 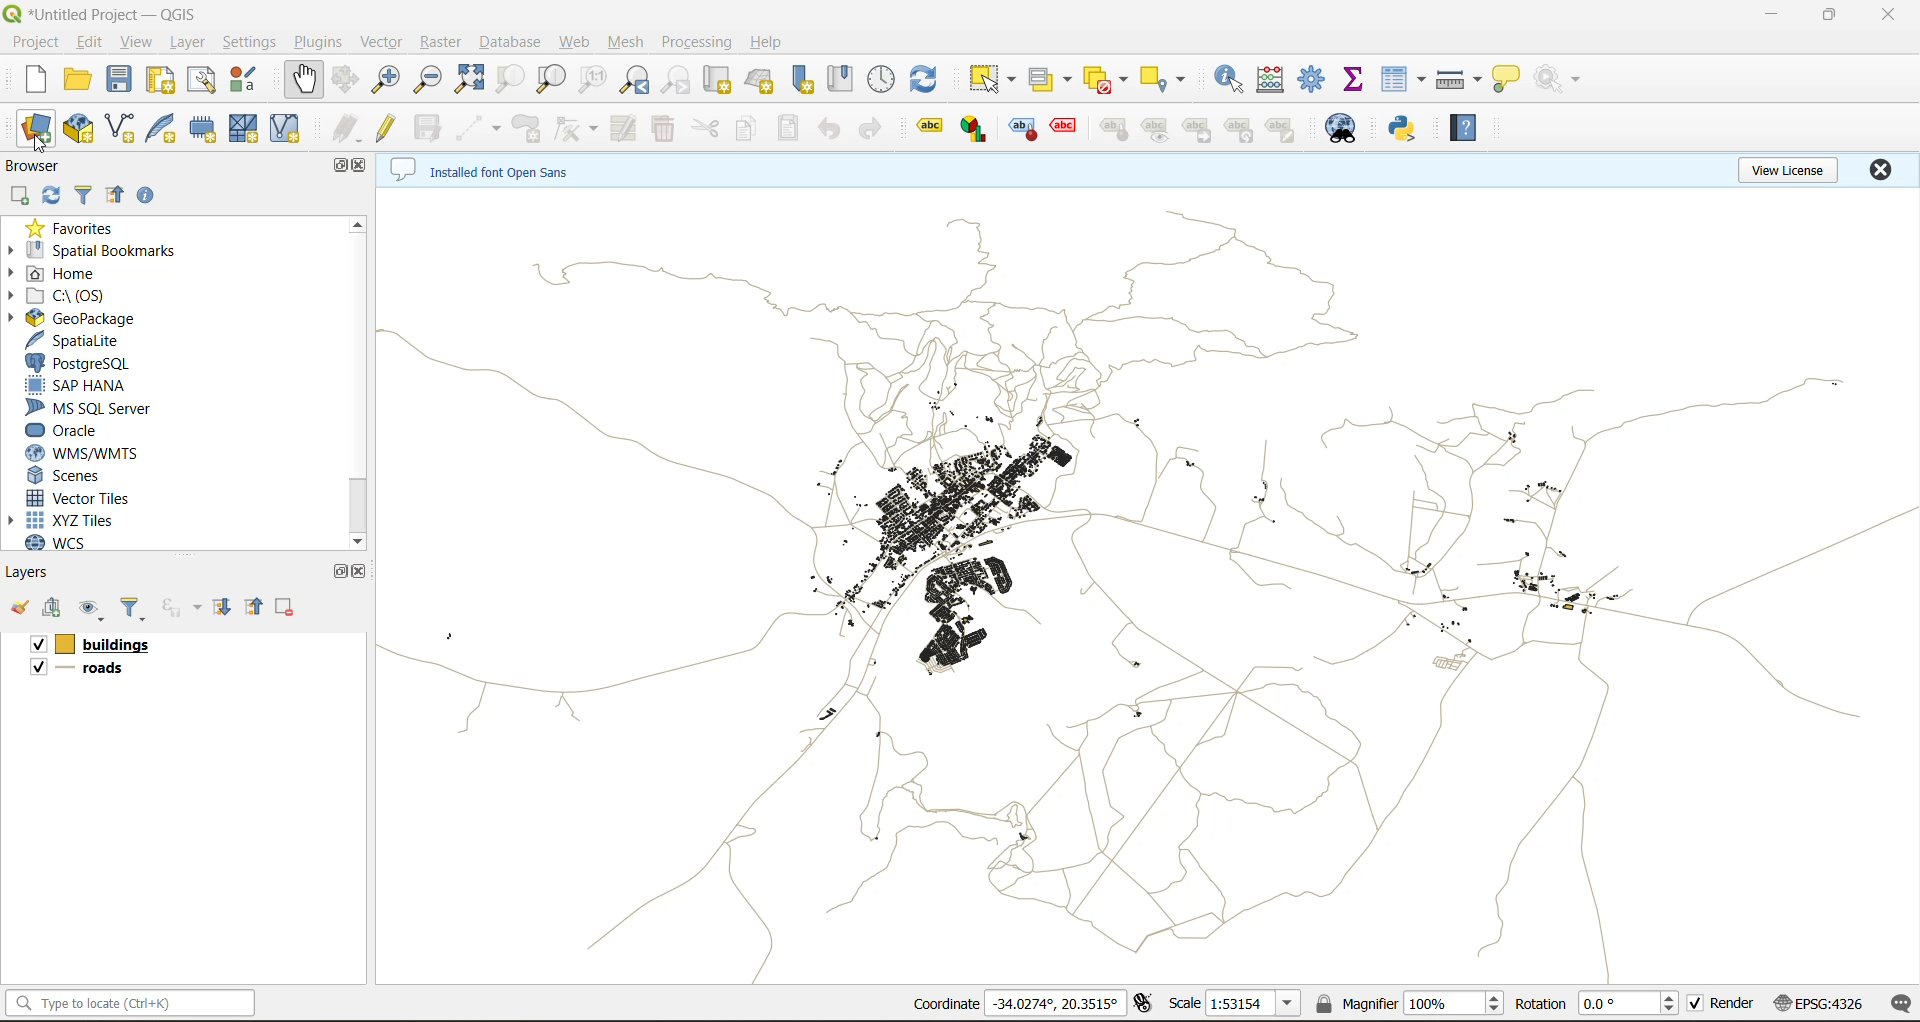 I want to click on zoom native, so click(x=593, y=82).